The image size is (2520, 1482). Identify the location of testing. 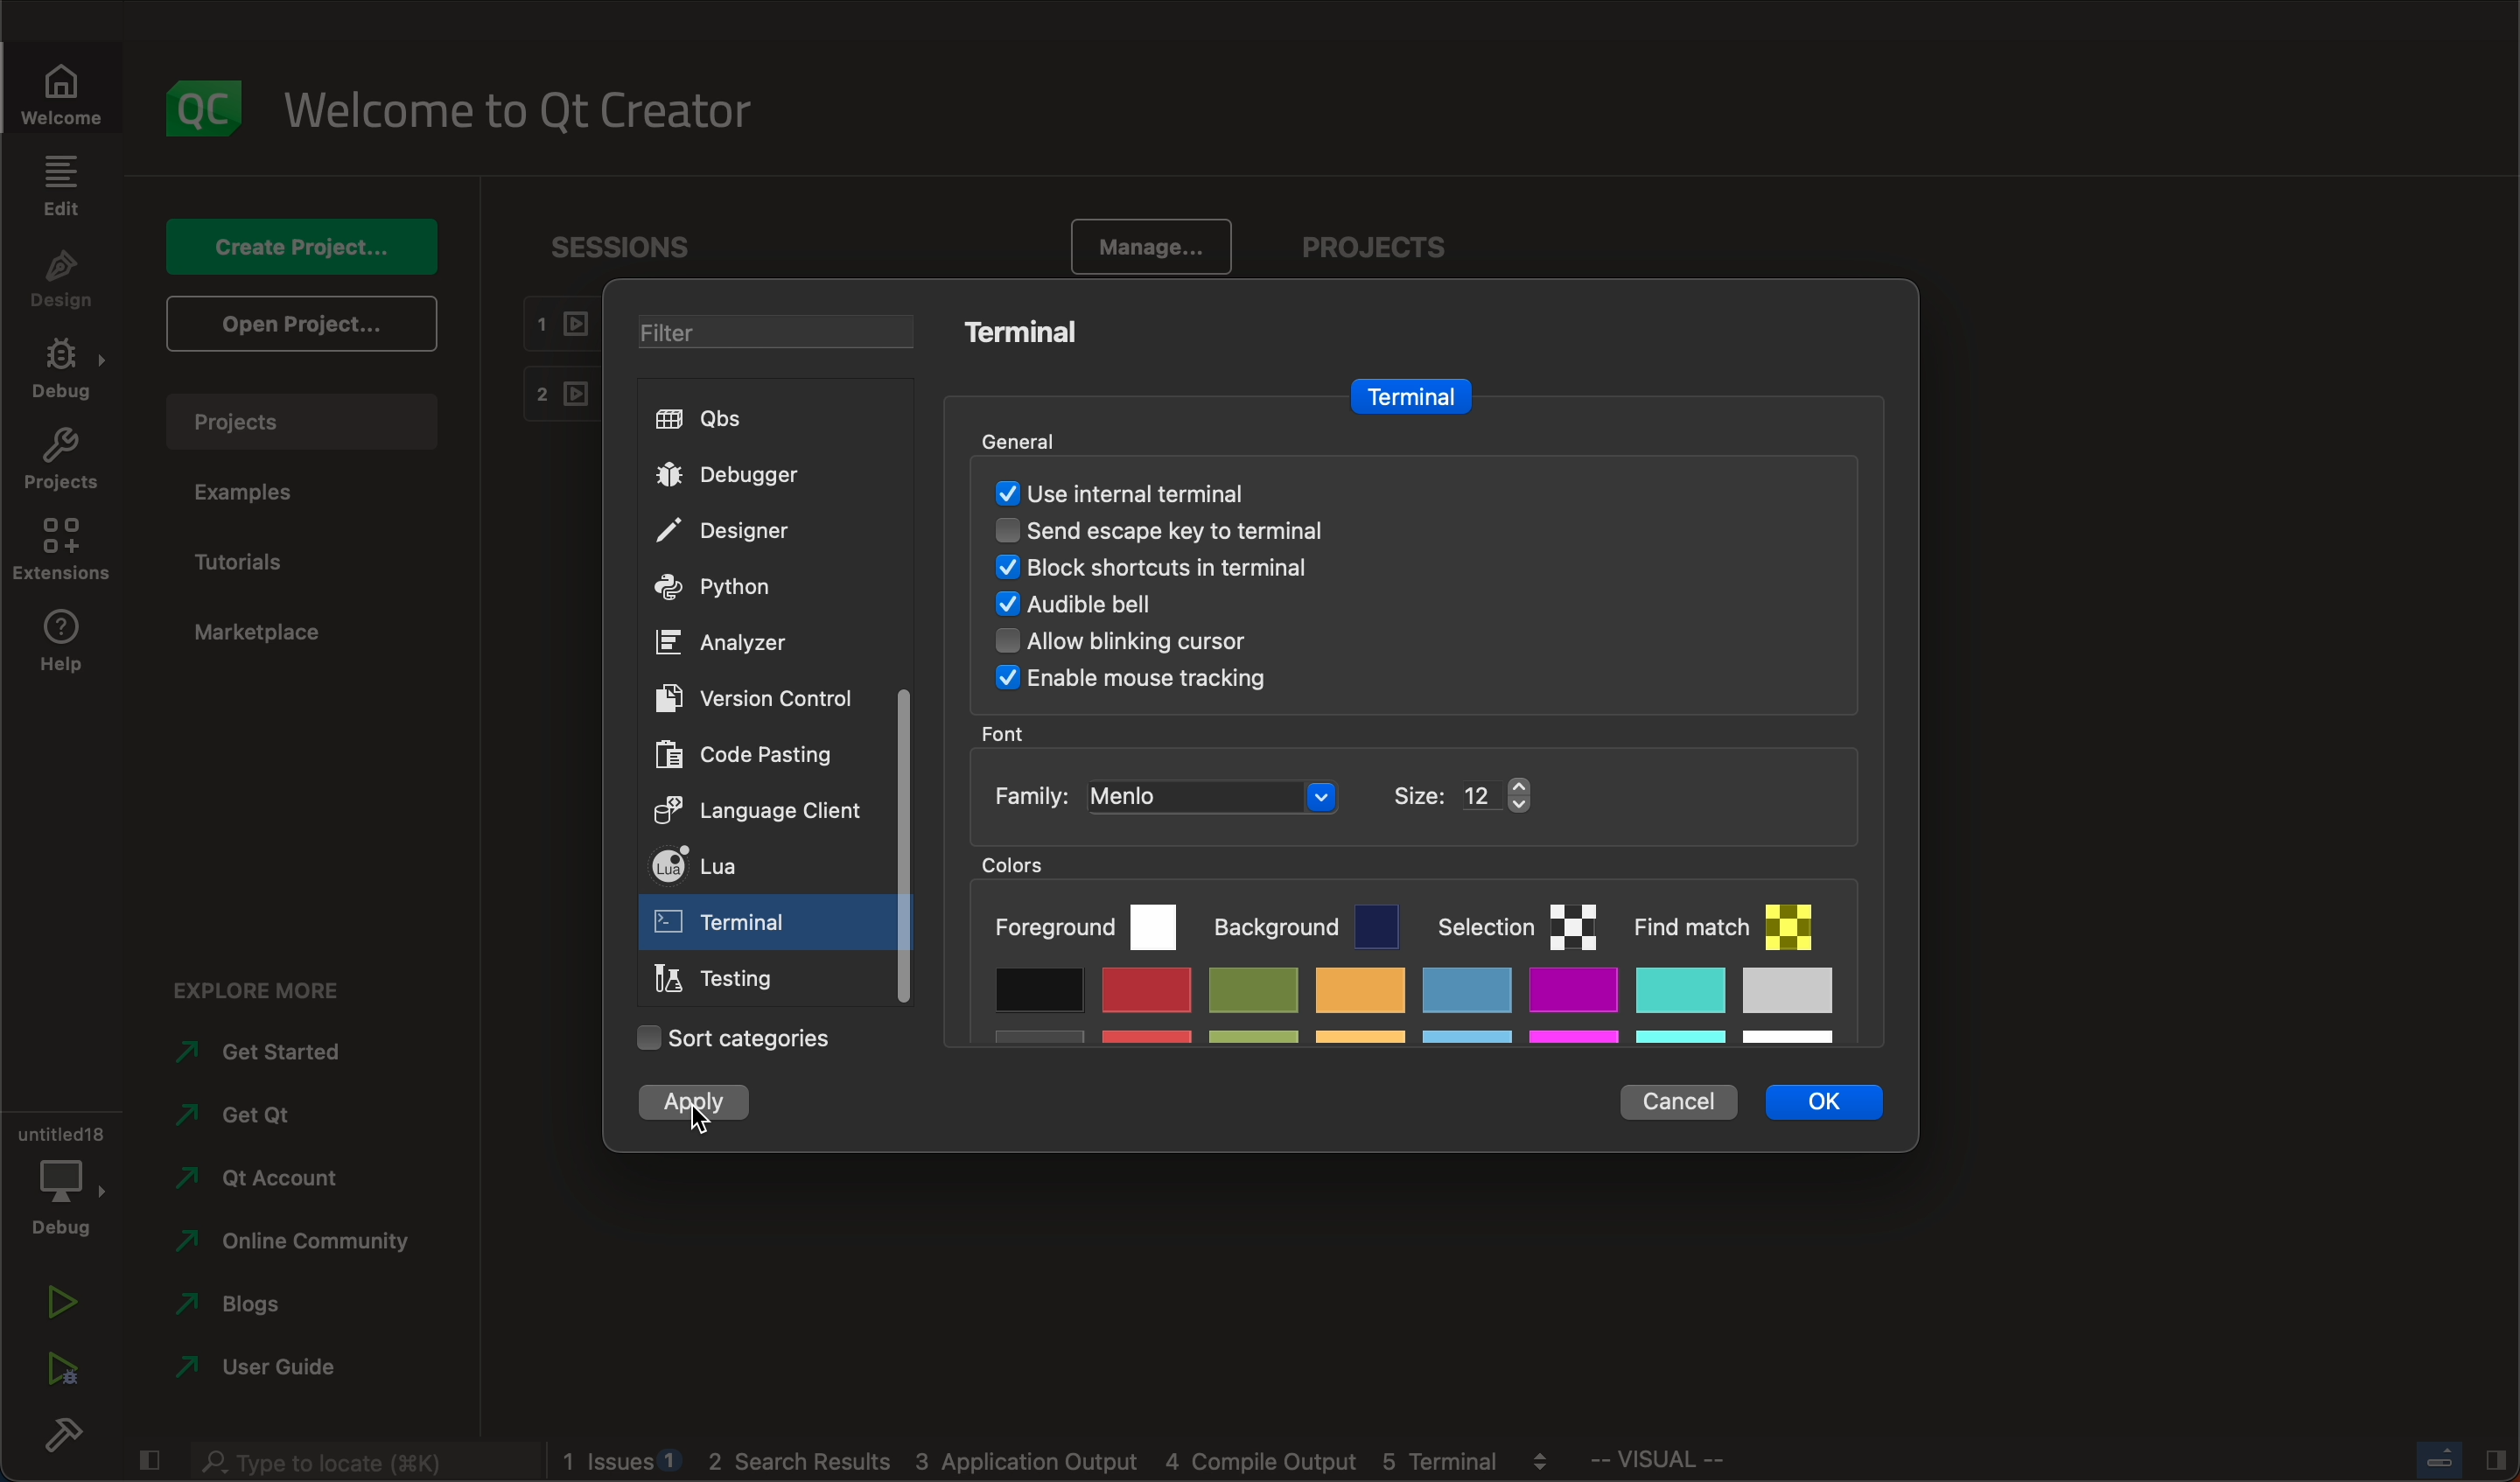
(725, 979).